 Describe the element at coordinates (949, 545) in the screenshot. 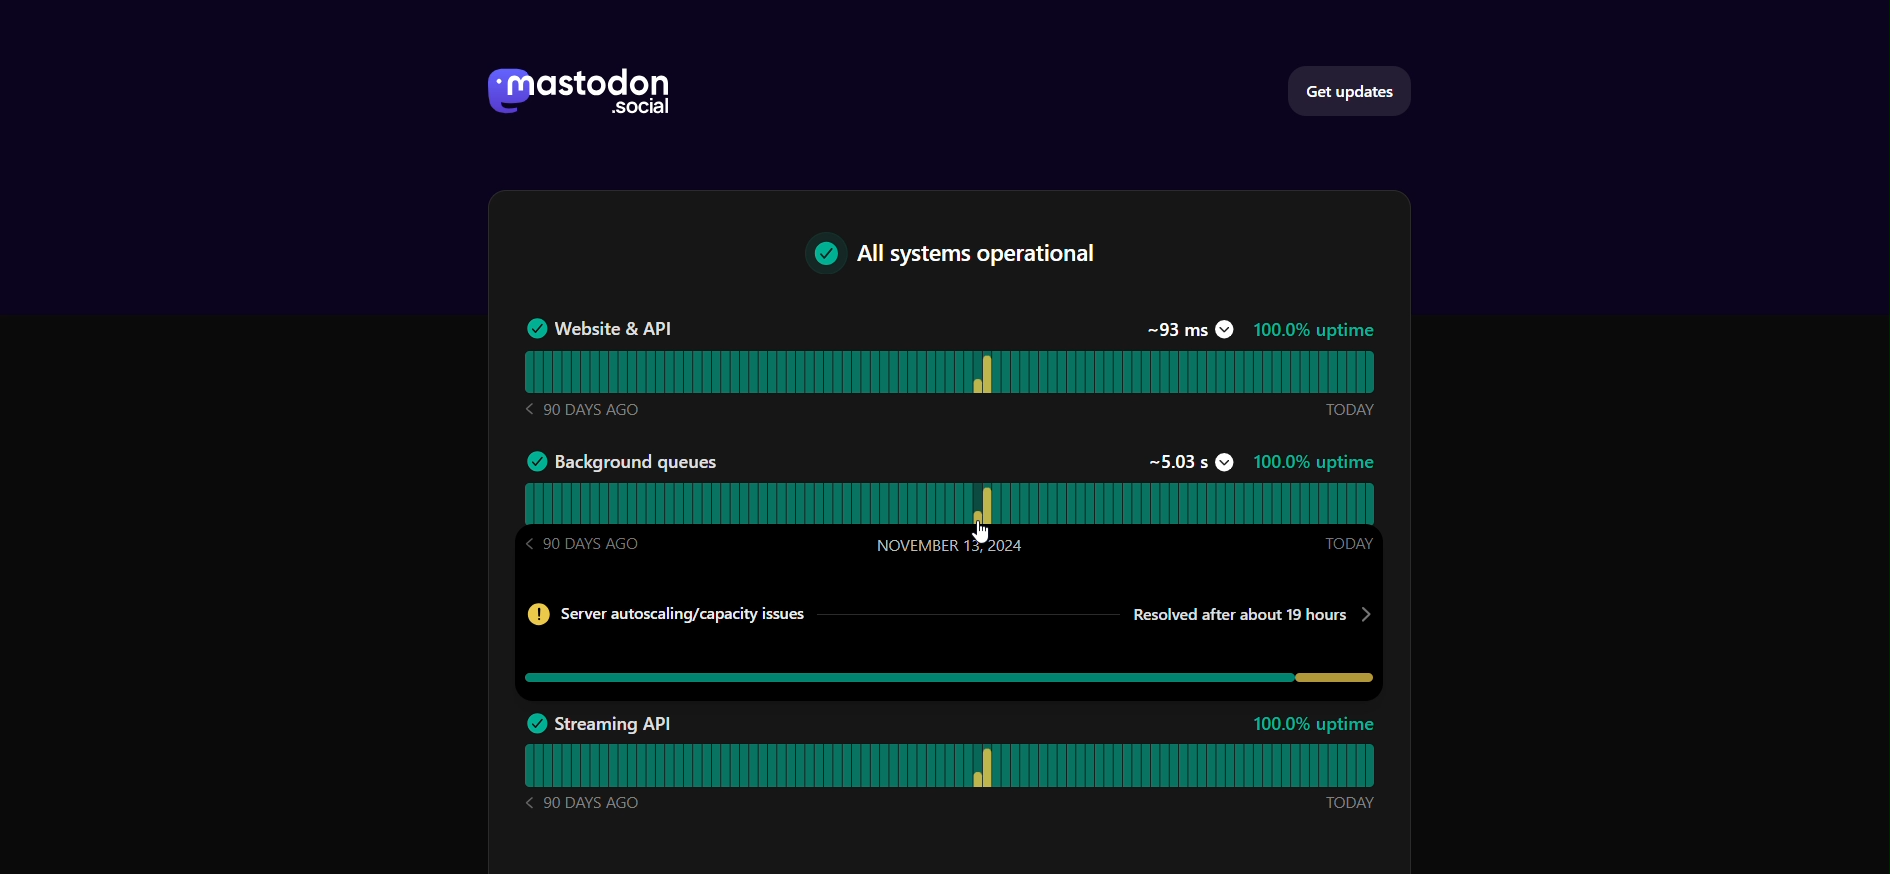

I see `November 13, 2024` at that location.